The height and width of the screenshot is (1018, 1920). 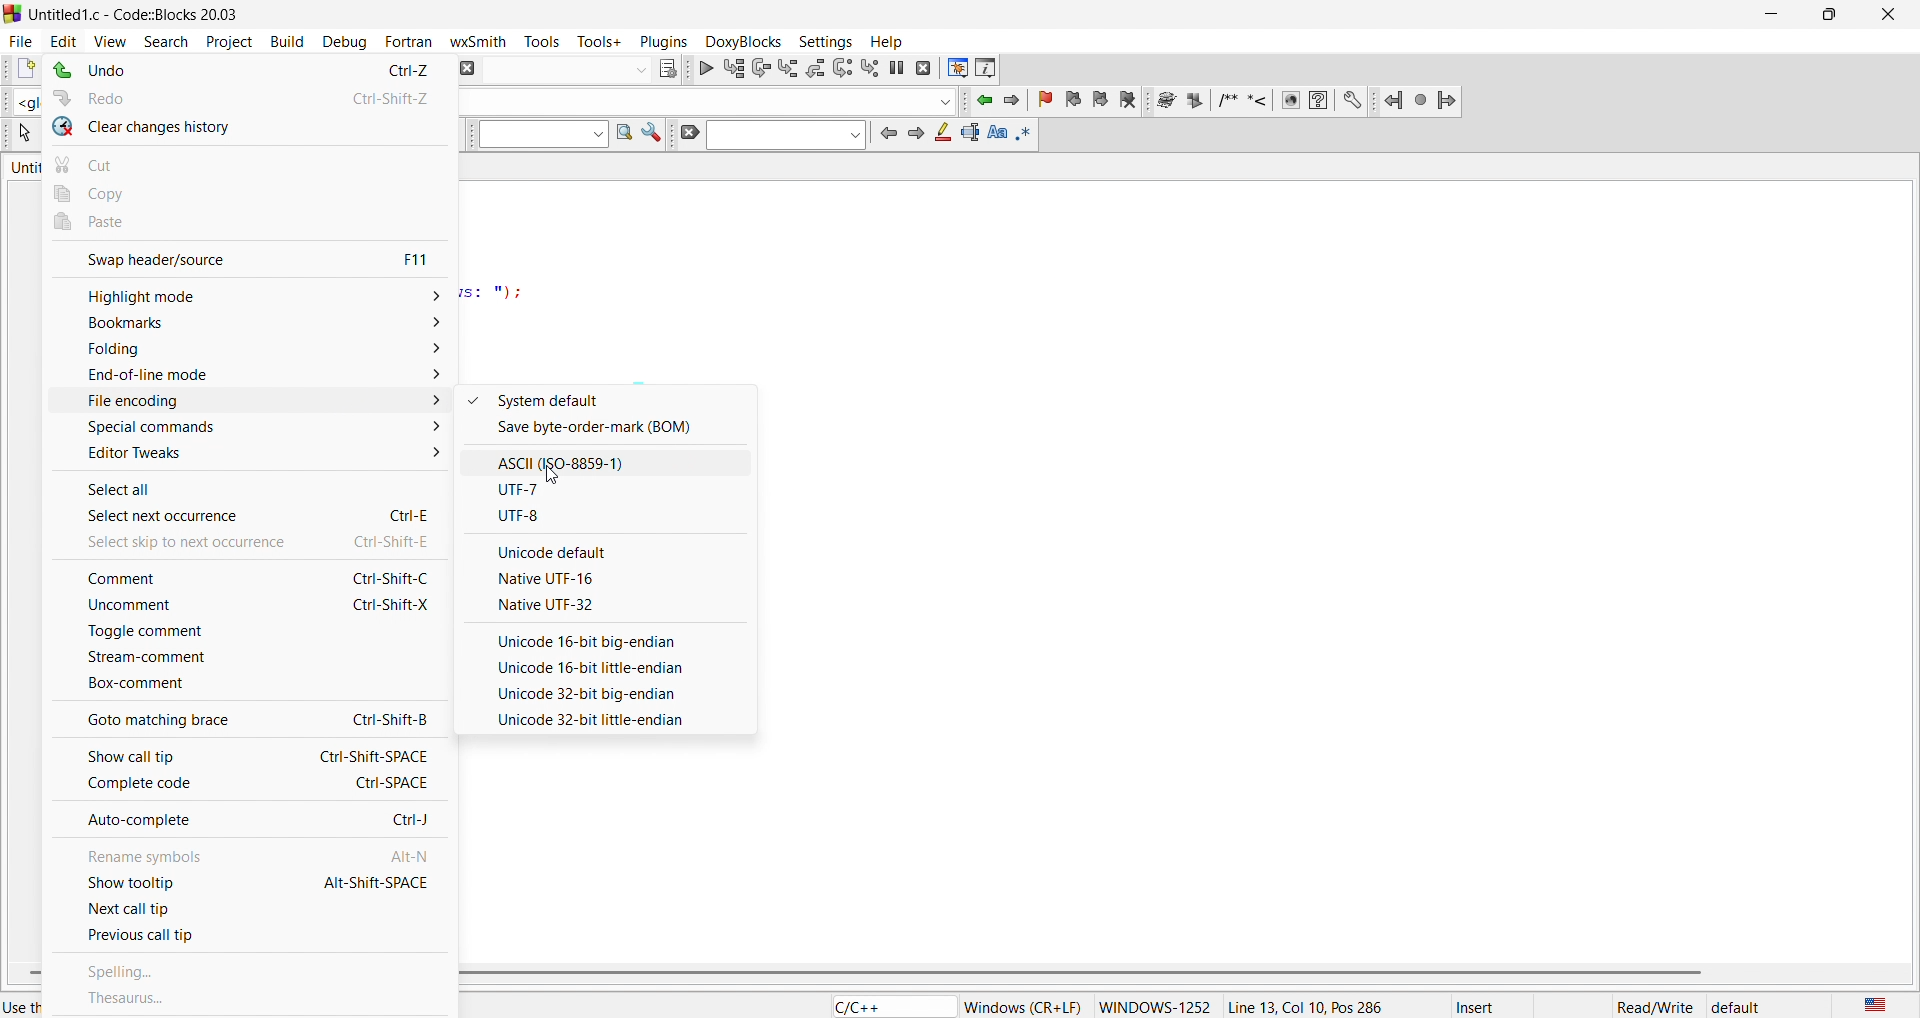 What do you see at coordinates (250, 910) in the screenshot?
I see `next call tip` at bounding box center [250, 910].